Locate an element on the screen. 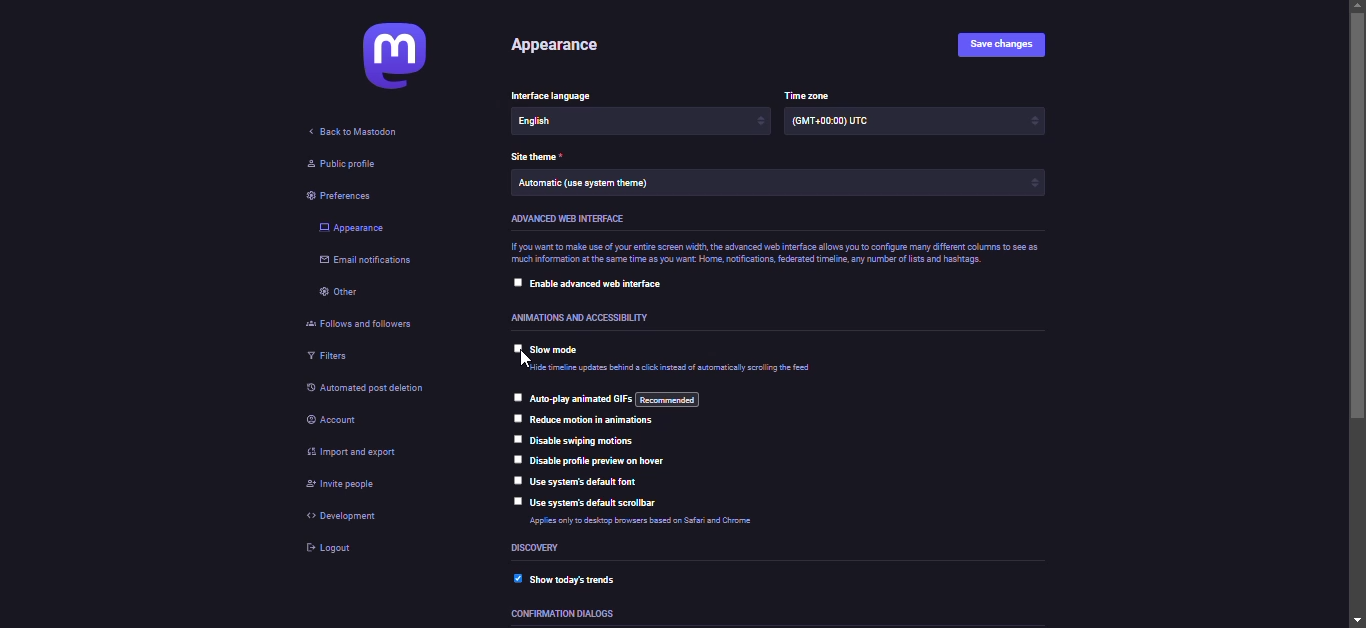  preferences is located at coordinates (340, 197).